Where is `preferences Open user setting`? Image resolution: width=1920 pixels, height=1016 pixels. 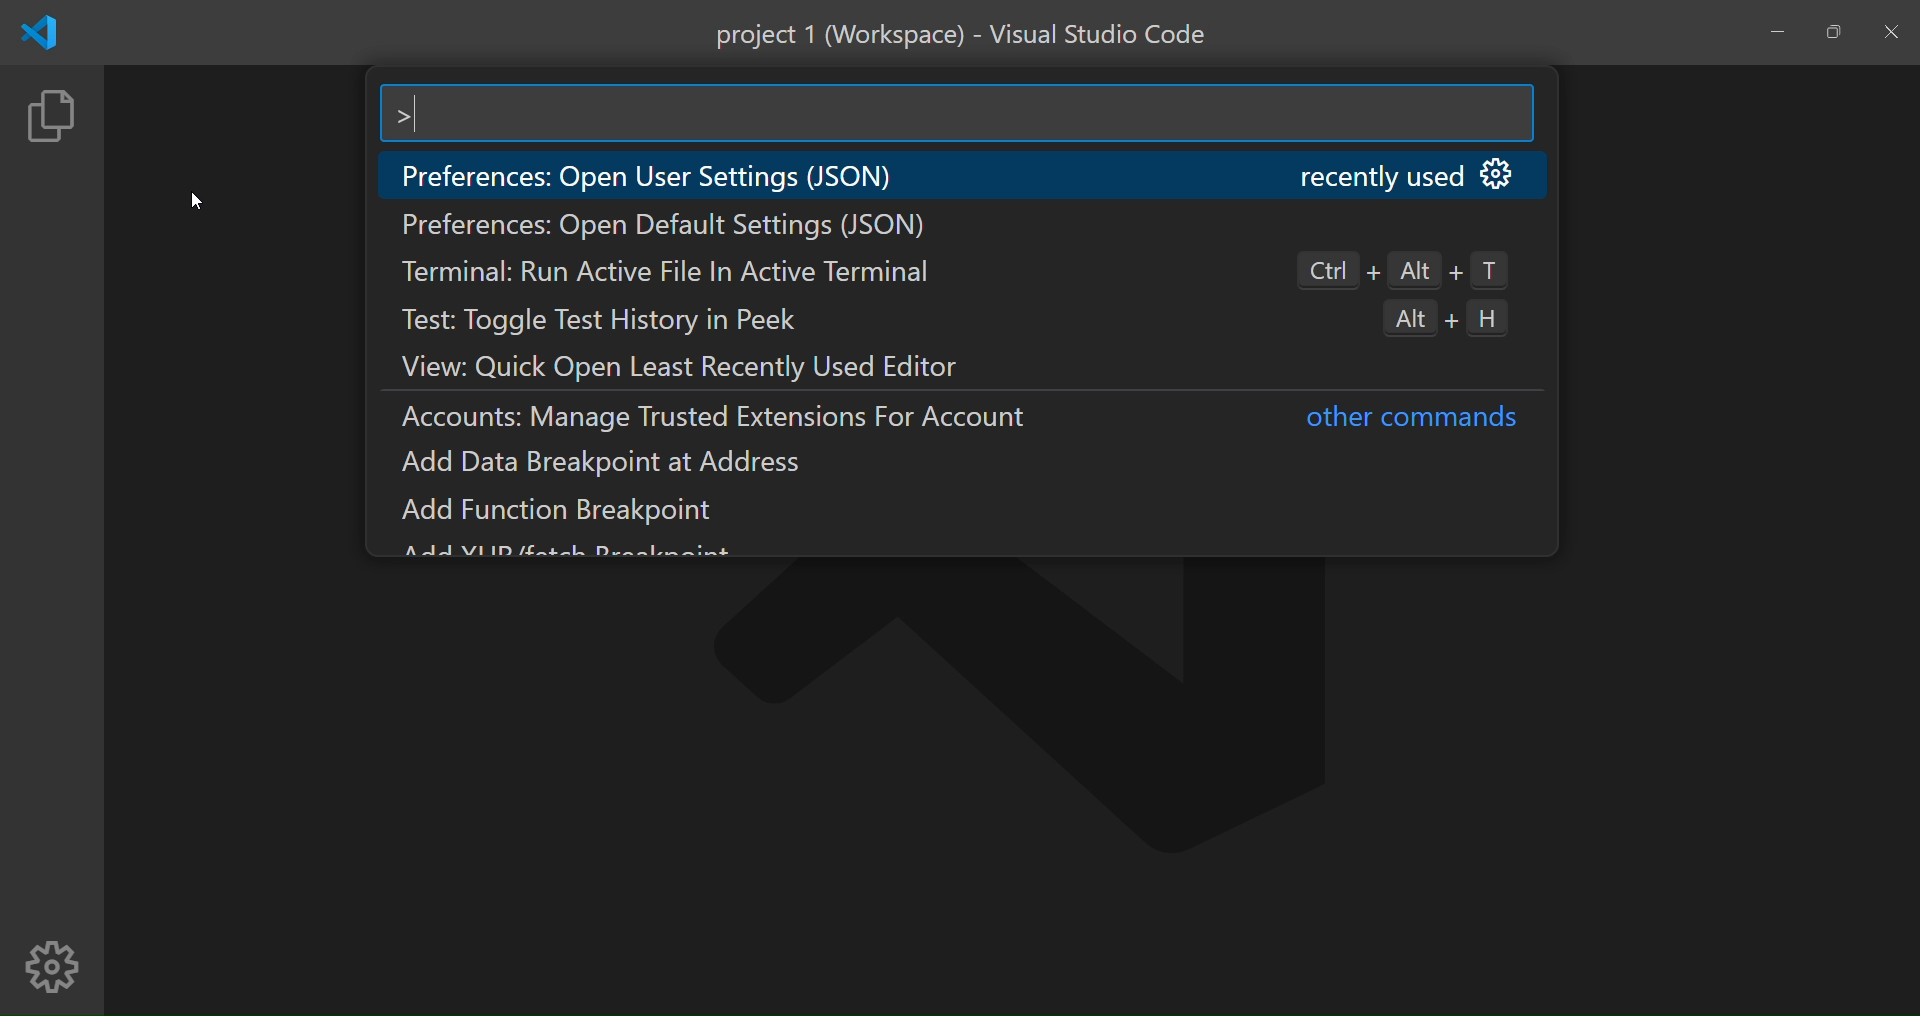
preferences Open user setting is located at coordinates (664, 177).